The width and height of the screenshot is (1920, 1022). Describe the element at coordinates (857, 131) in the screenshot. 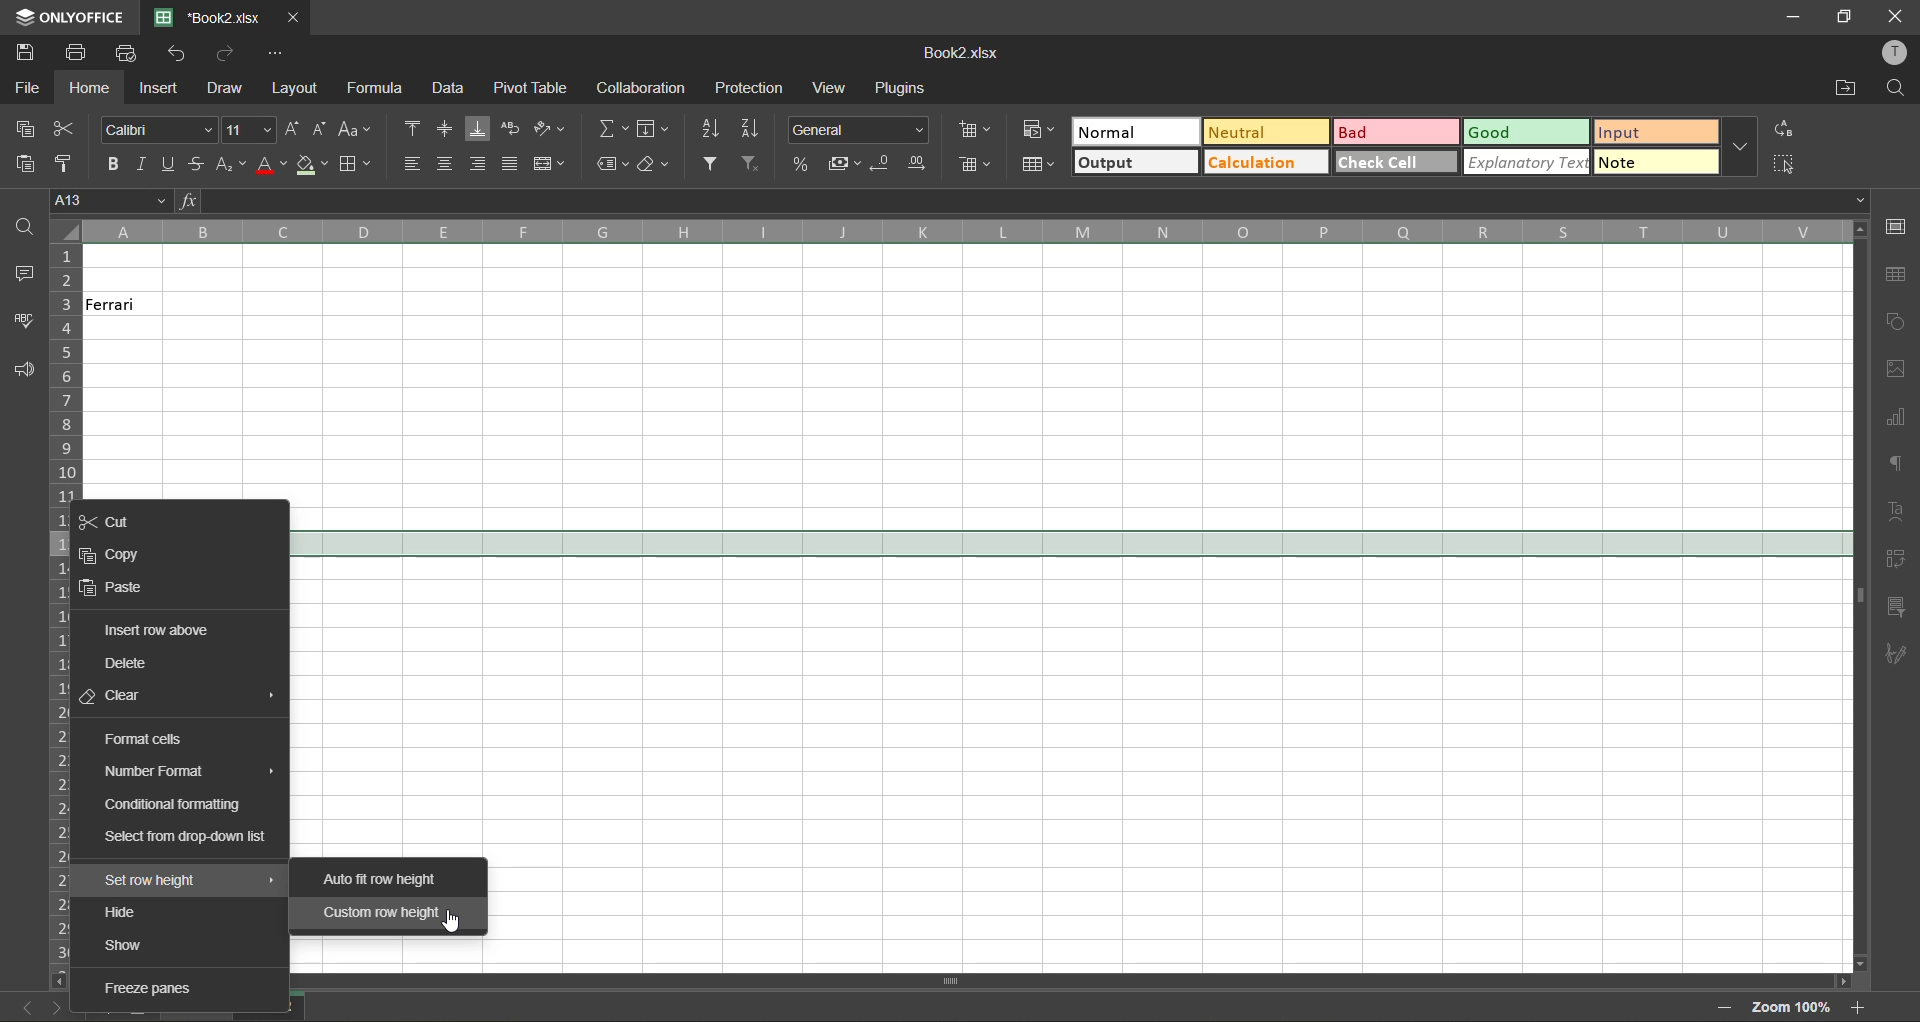

I see `number format` at that location.